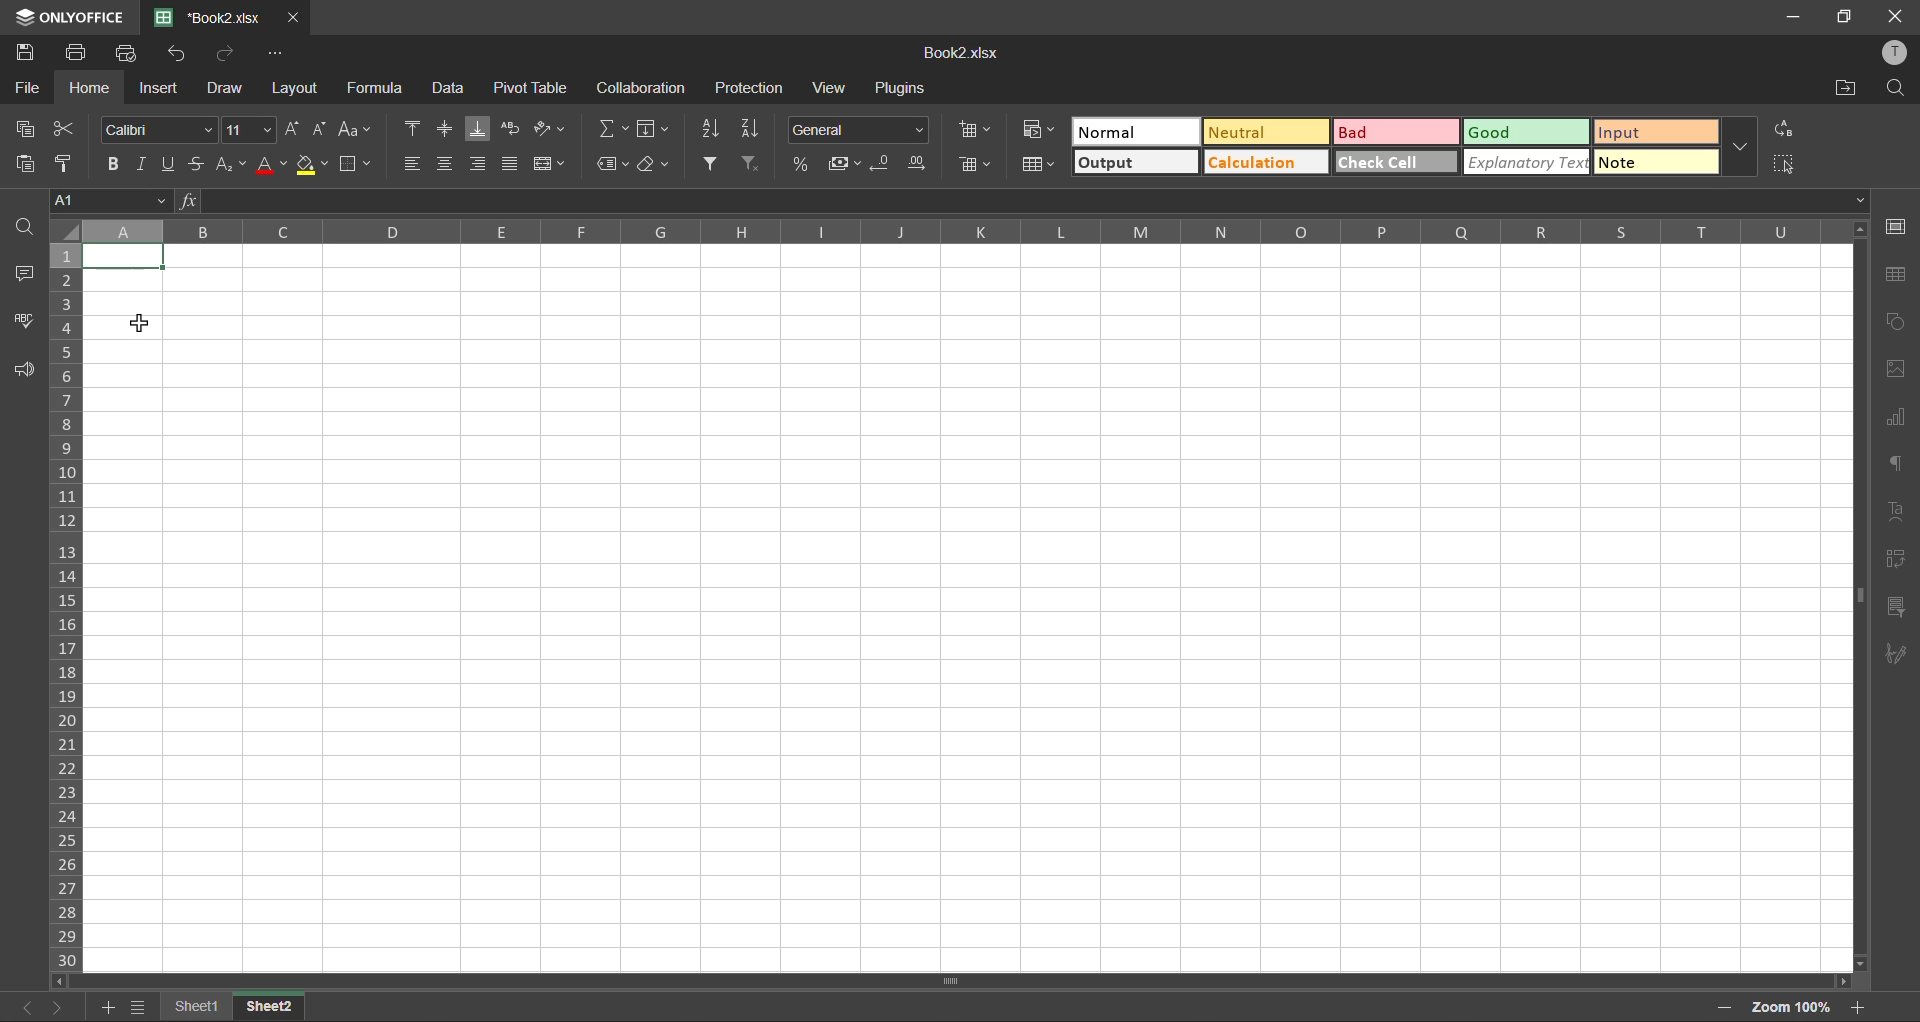 This screenshot has height=1022, width=1920. I want to click on charts, so click(1894, 417).